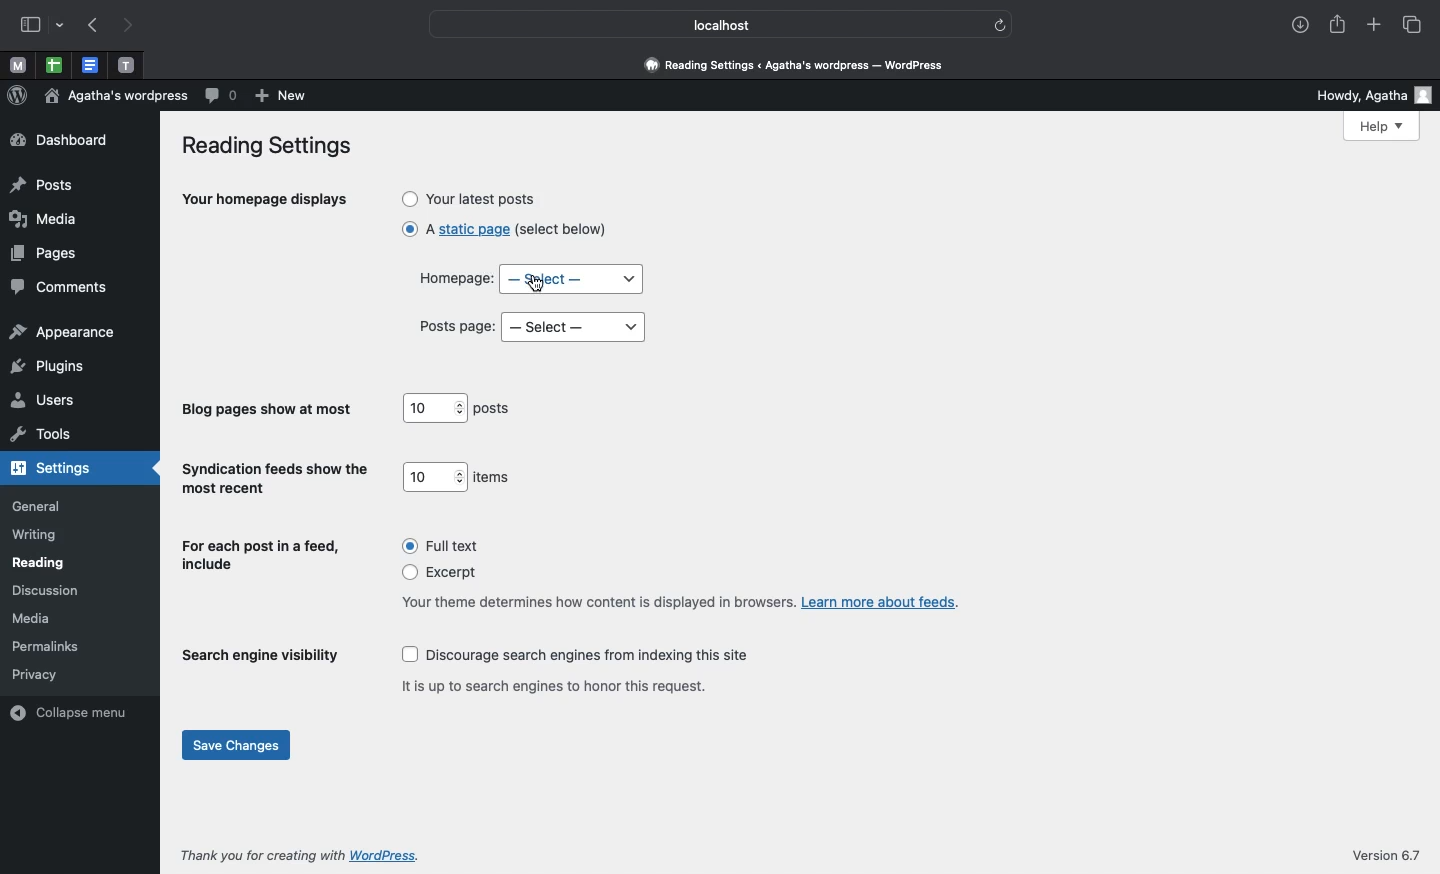 This screenshot has width=1440, height=874. What do you see at coordinates (36, 536) in the screenshot?
I see `writing` at bounding box center [36, 536].